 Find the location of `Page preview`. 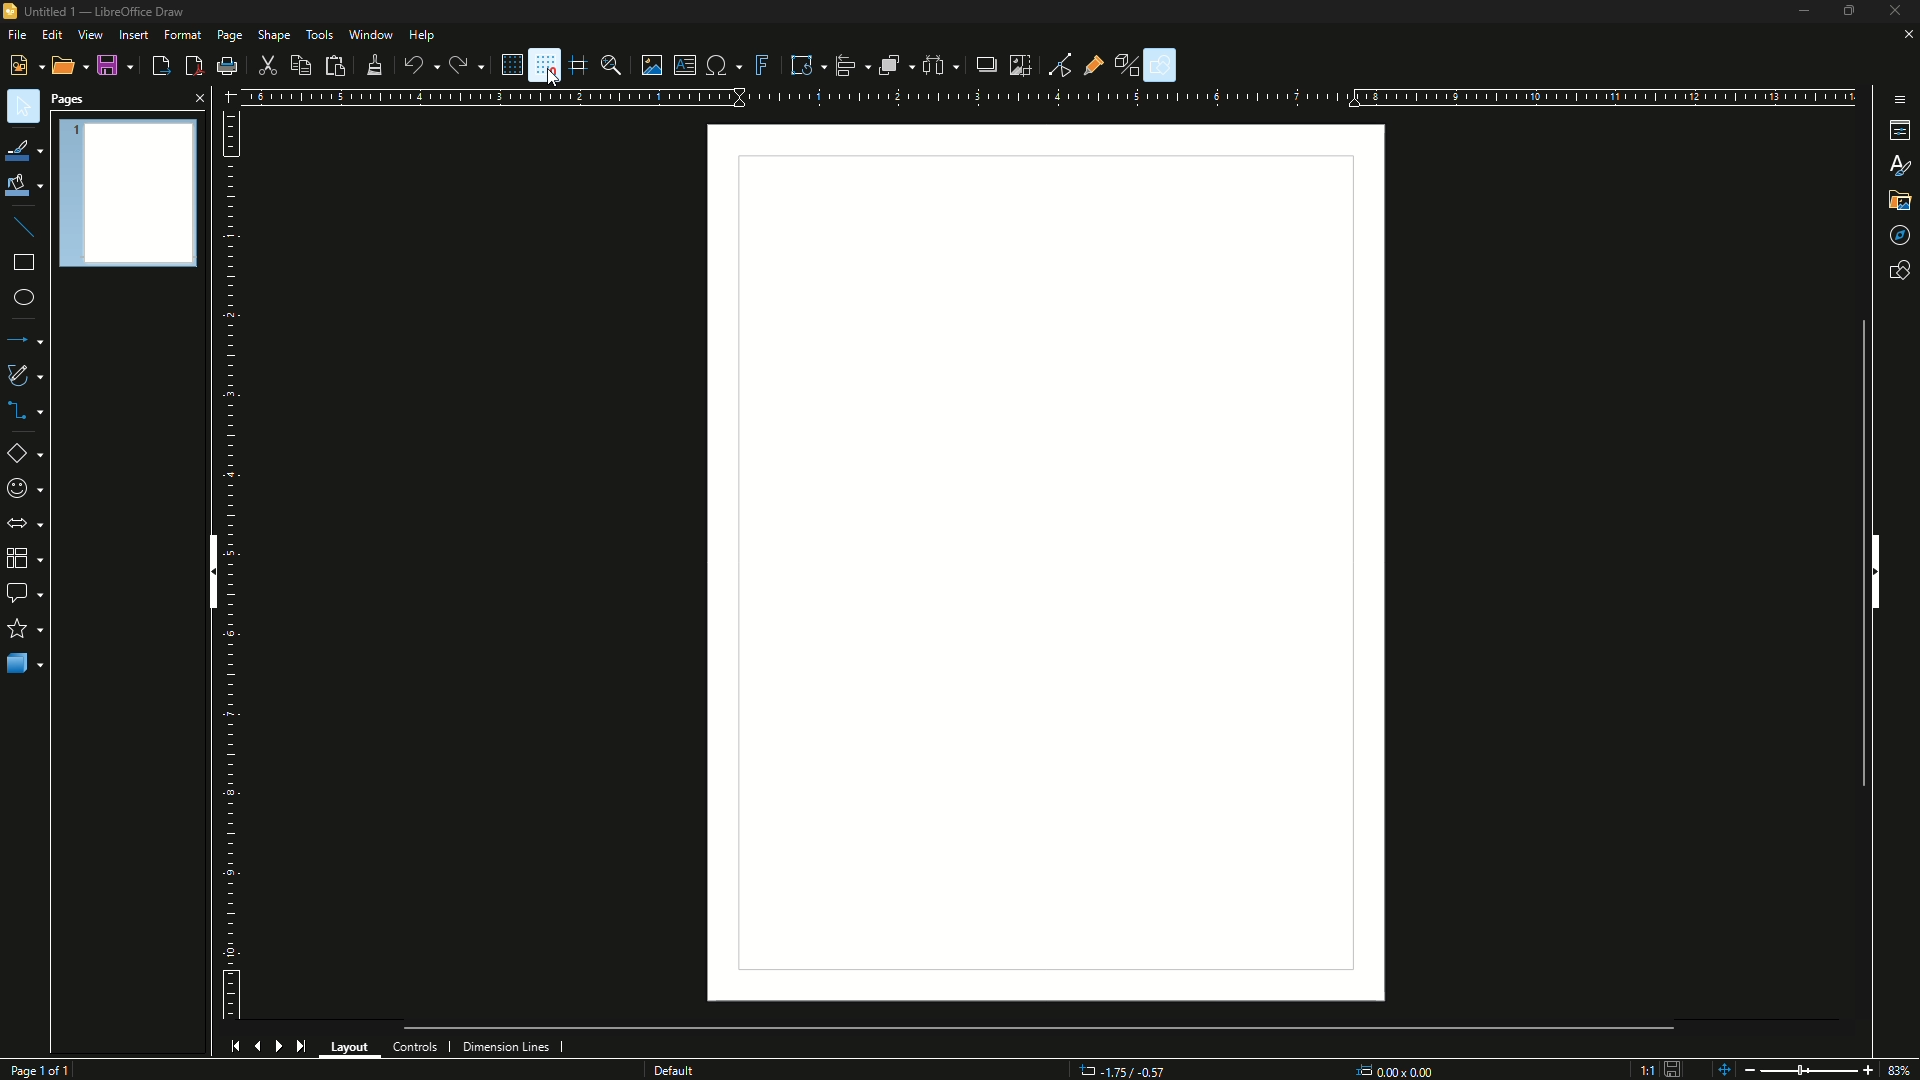

Page preview is located at coordinates (130, 186).